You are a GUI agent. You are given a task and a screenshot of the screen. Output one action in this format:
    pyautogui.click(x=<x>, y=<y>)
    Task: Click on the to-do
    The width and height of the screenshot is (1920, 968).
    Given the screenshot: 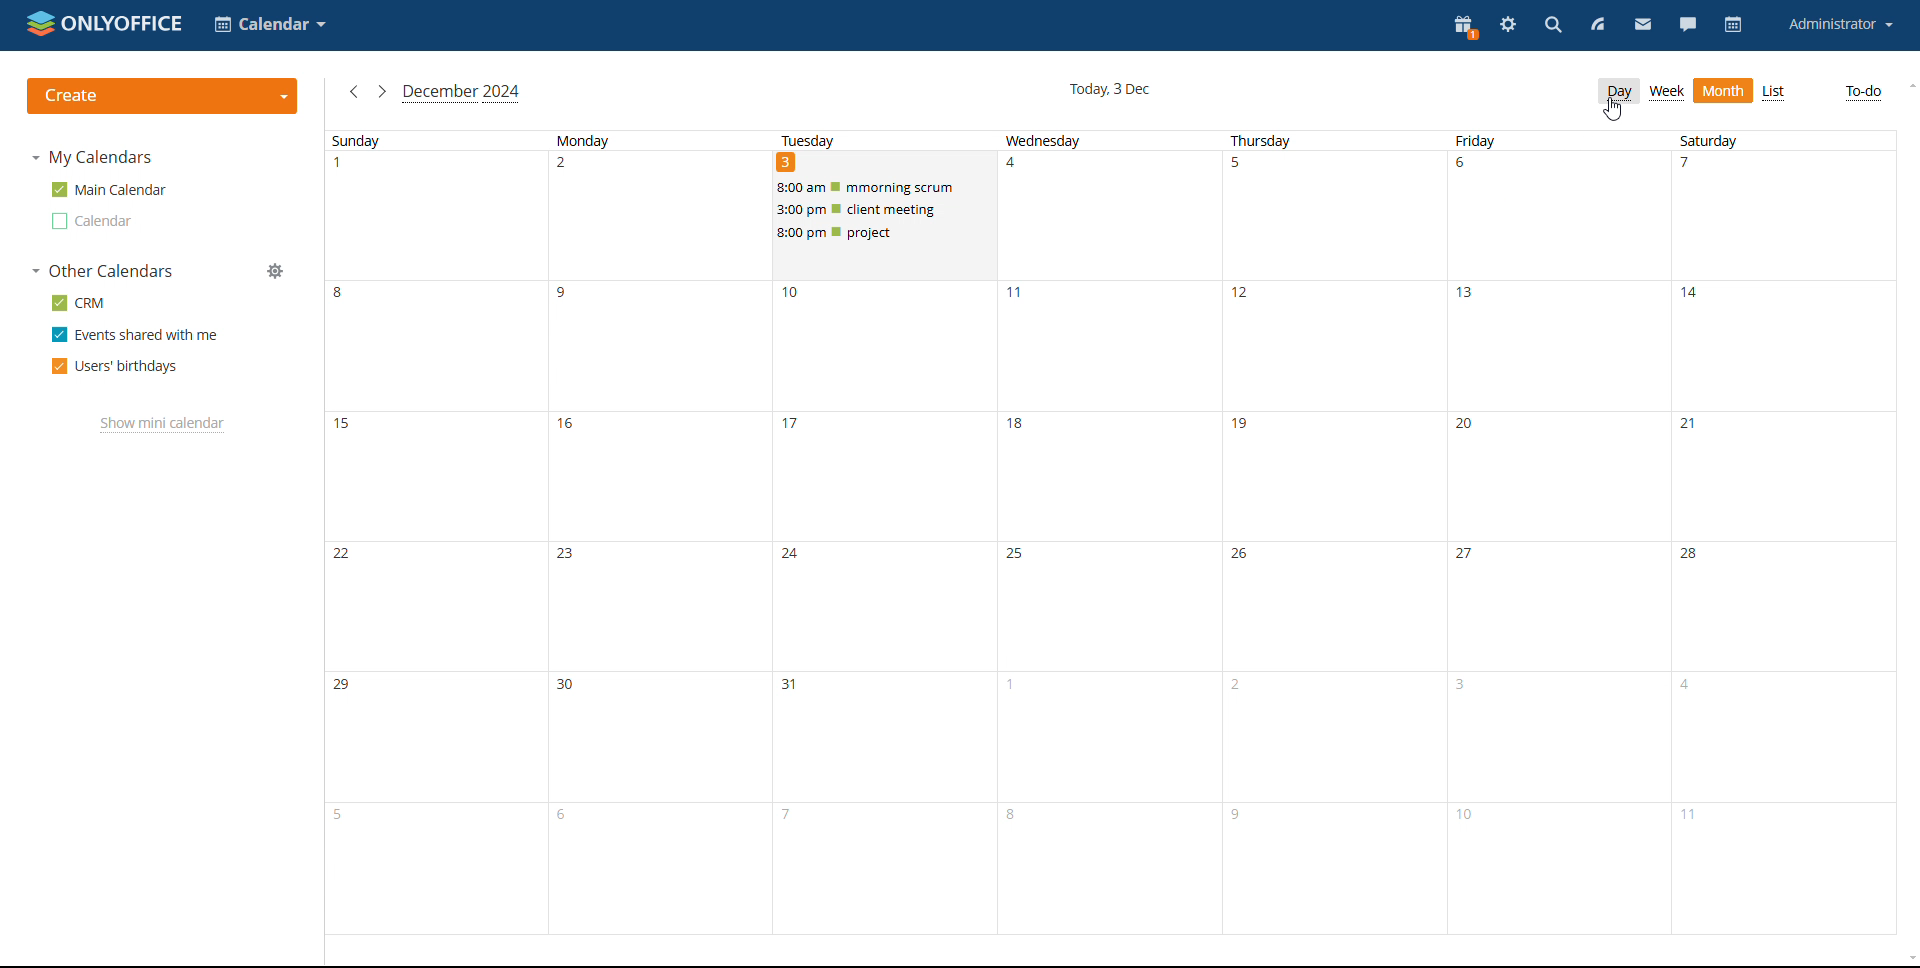 What is the action you would take?
    pyautogui.click(x=1864, y=93)
    